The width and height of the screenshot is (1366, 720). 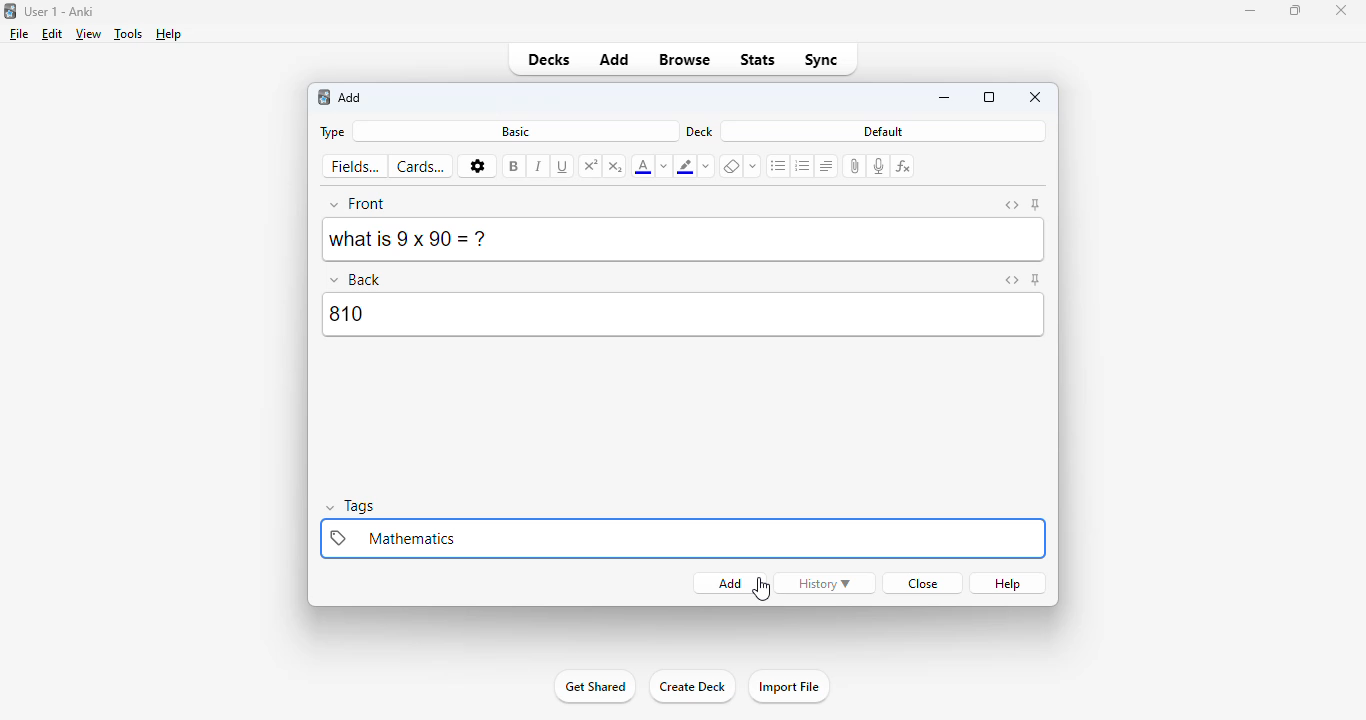 What do you see at coordinates (351, 98) in the screenshot?
I see `add` at bounding box center [351, 98].